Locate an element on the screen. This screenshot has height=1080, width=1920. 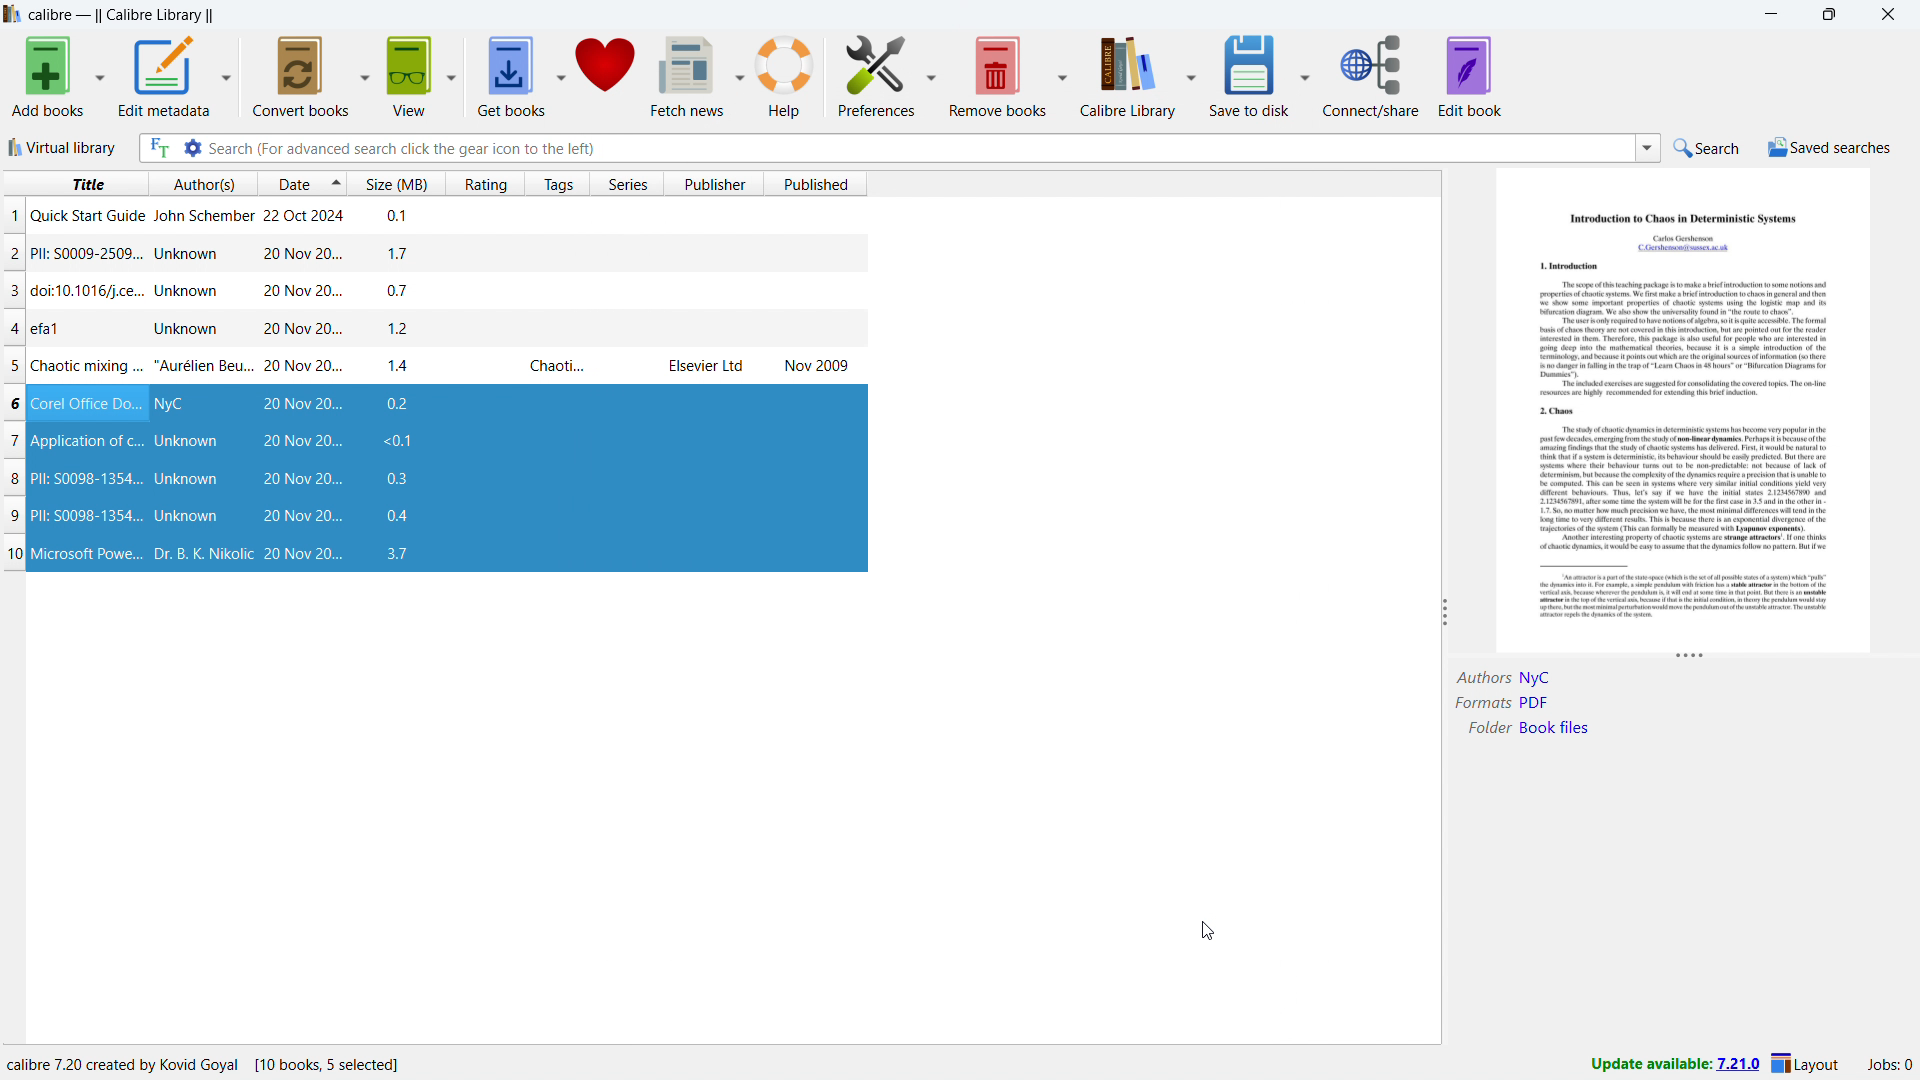
convert books is located at coordinates (302, 76).